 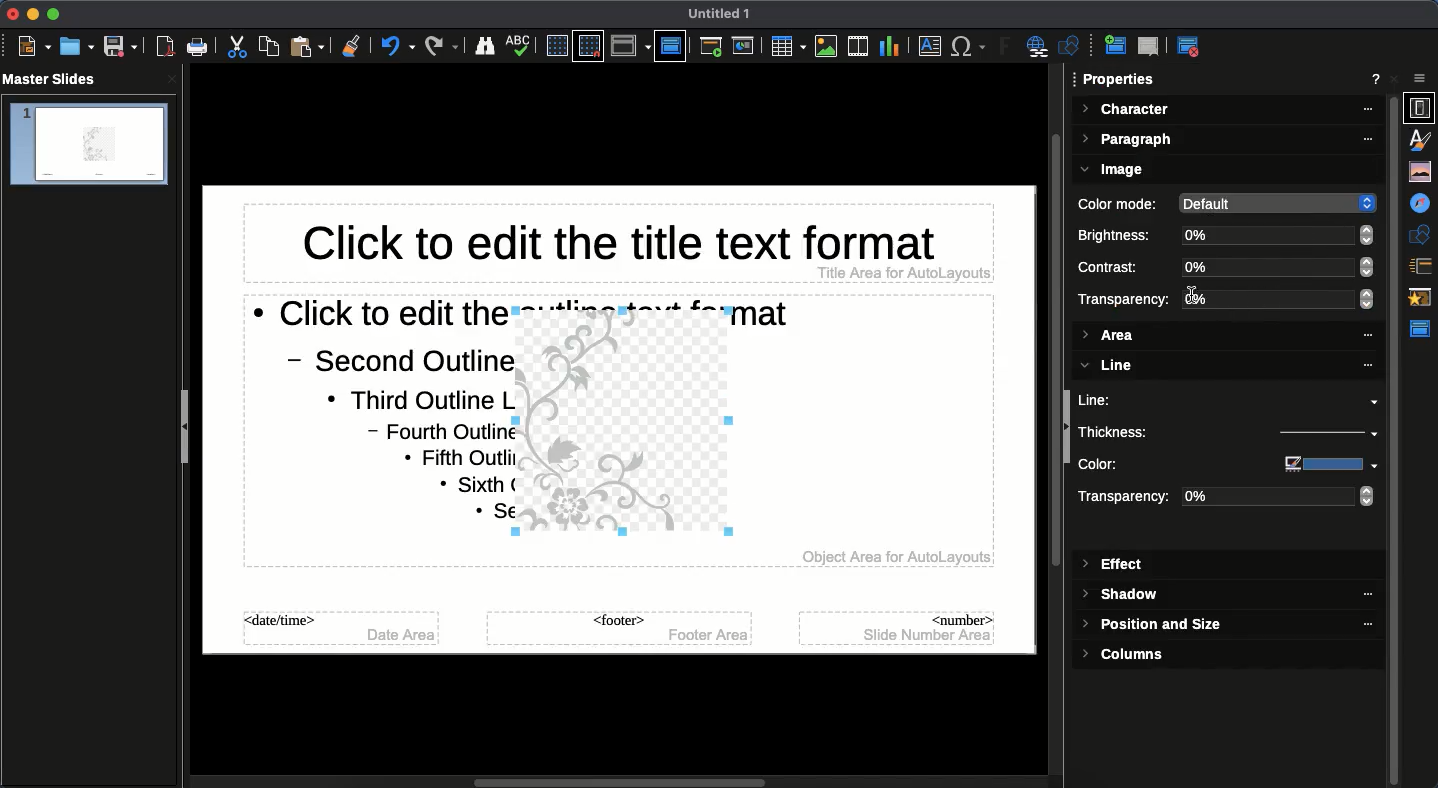 What do you see at coordinates (75, 46) in the screenshot?
I see `Open` at bounding box center [75, 46].